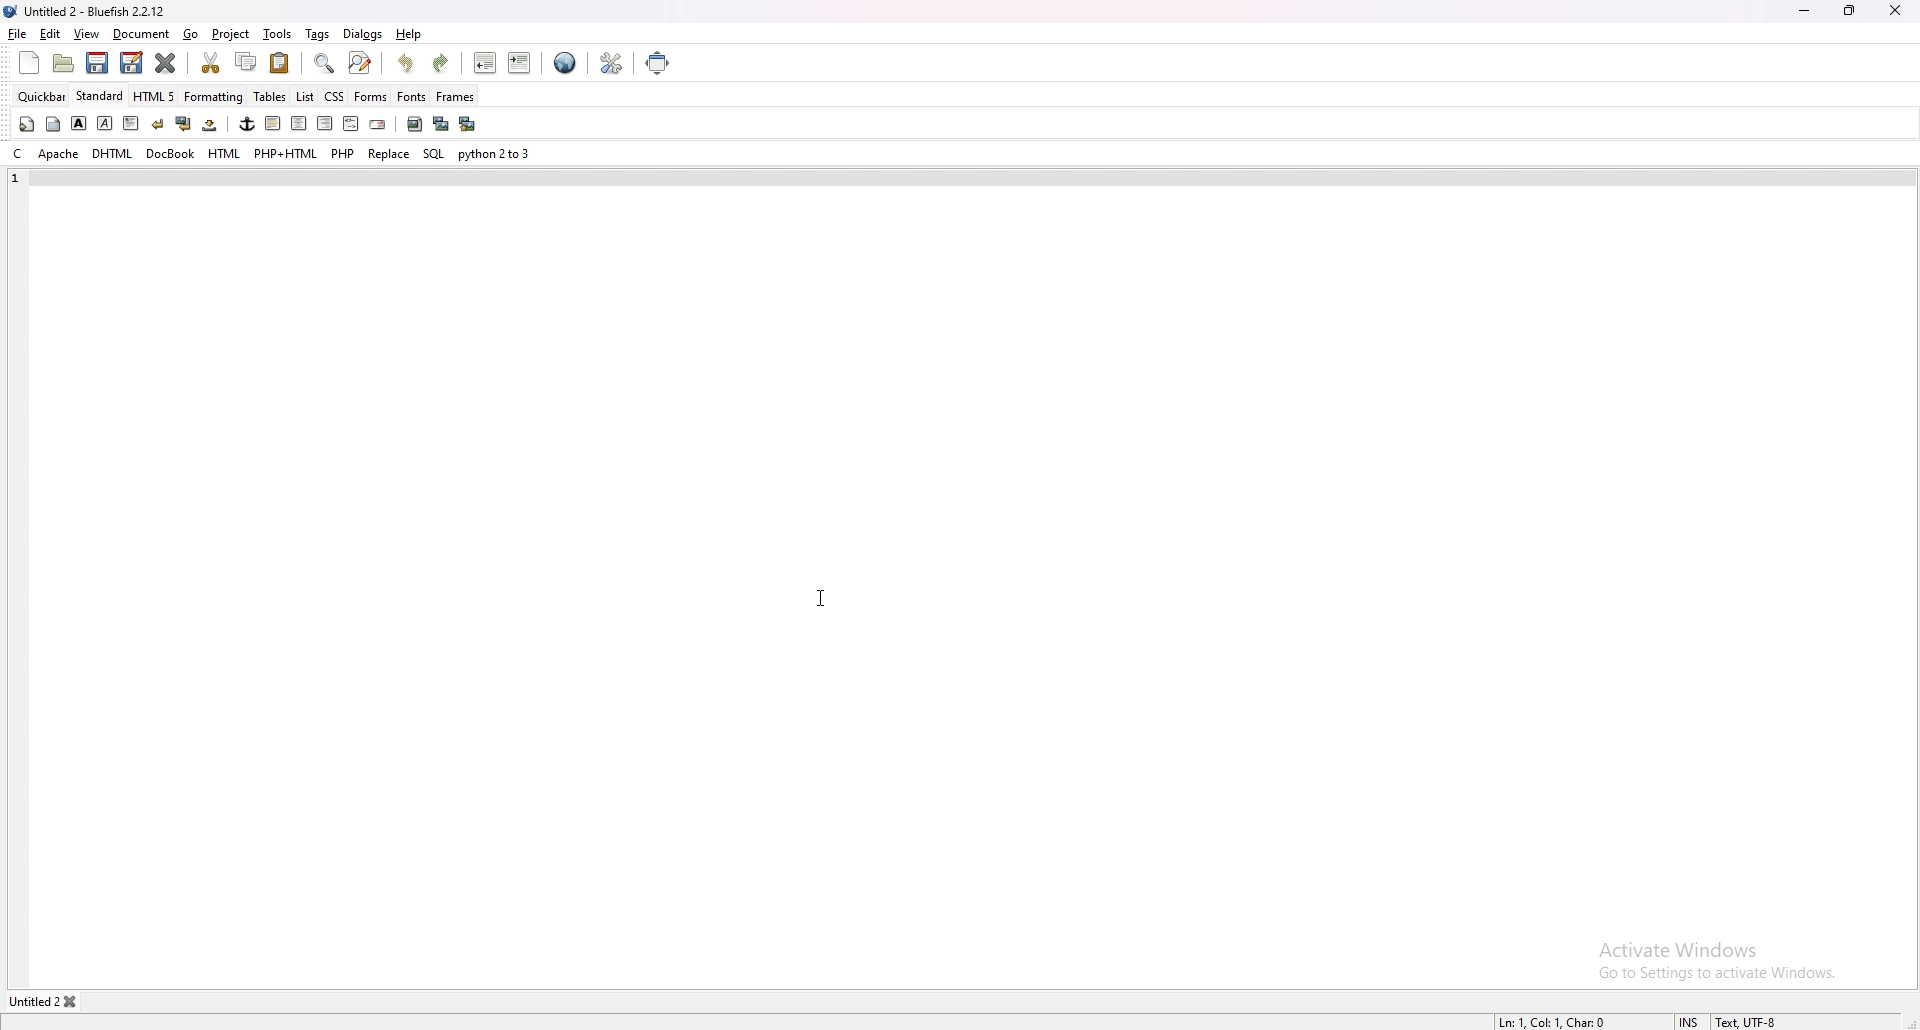 The width and height of the screenshot is (1920, 1030). What do you see at coordinates (27, 124) in the screenshot?
I see `quickstart` at bounding box center [27, 124].